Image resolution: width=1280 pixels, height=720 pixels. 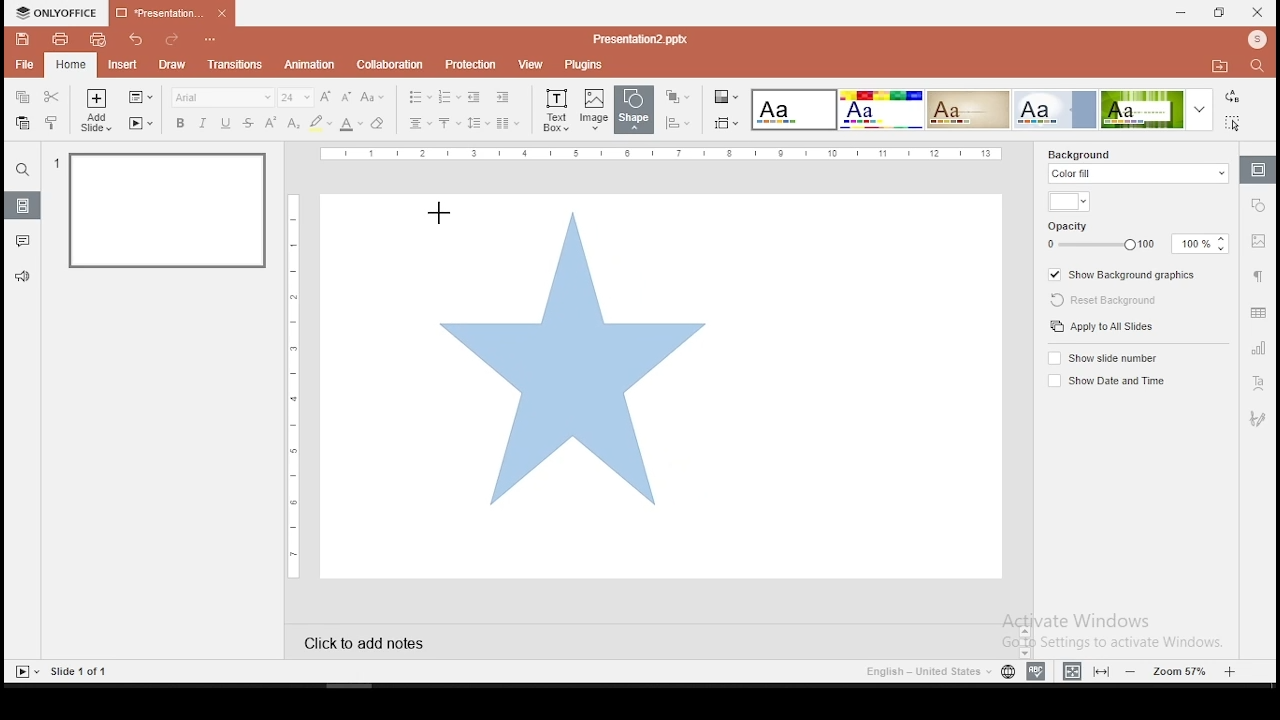 I want to click on bullets, so click(x=419, y=97).